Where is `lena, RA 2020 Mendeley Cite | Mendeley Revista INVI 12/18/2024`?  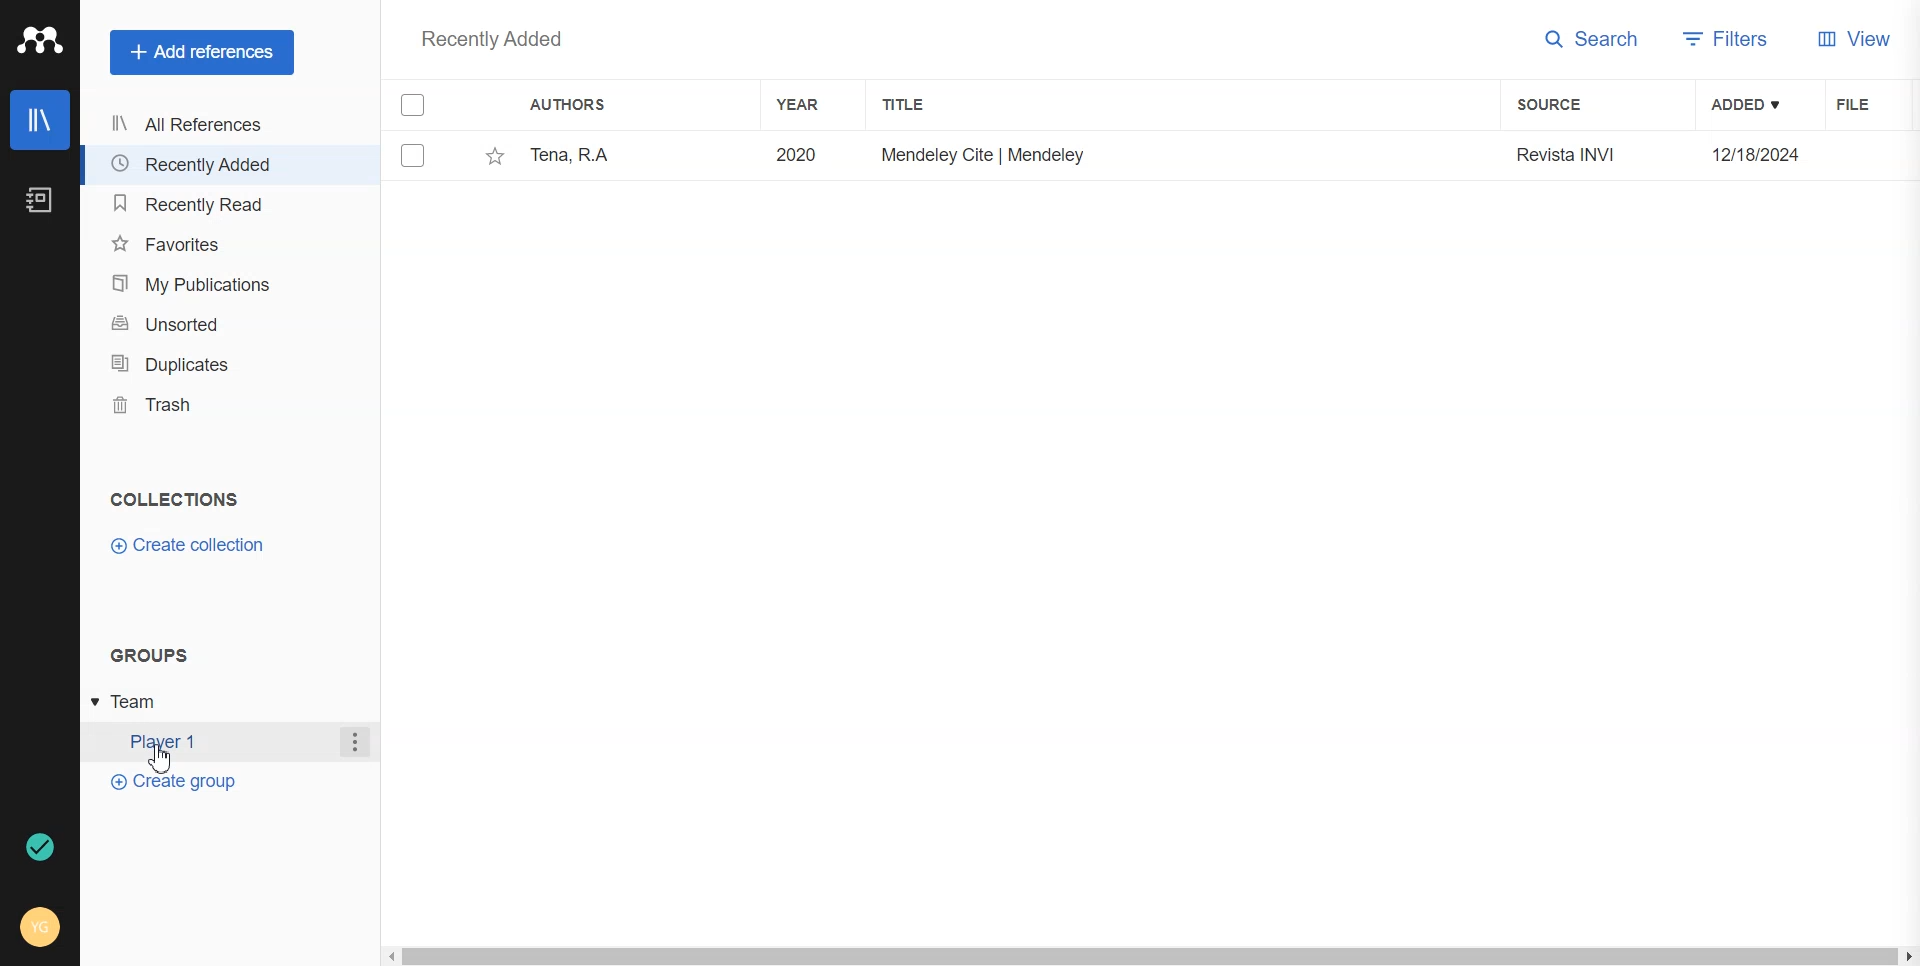 lena, RA 2020 Mendeley Cite | Mendeley Revista INVI 12/18/2024 is located at coordinates (1162, 157).